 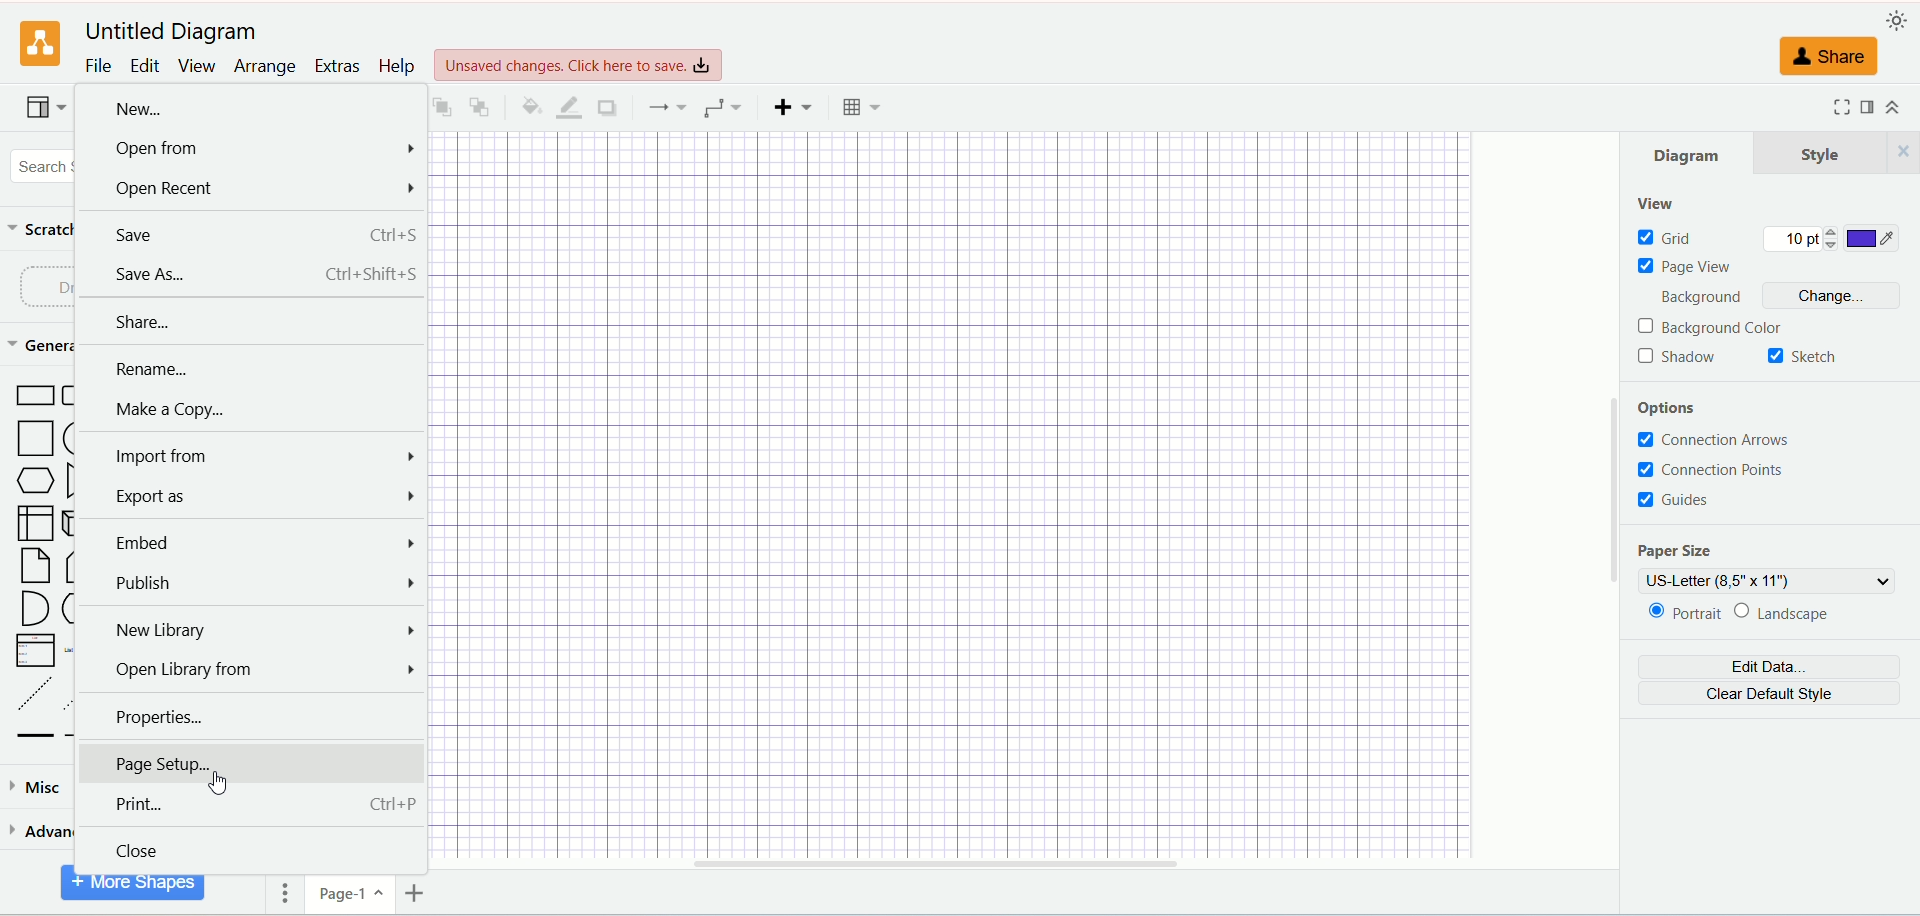 I want to click on add page, so click(x=419, y=895).